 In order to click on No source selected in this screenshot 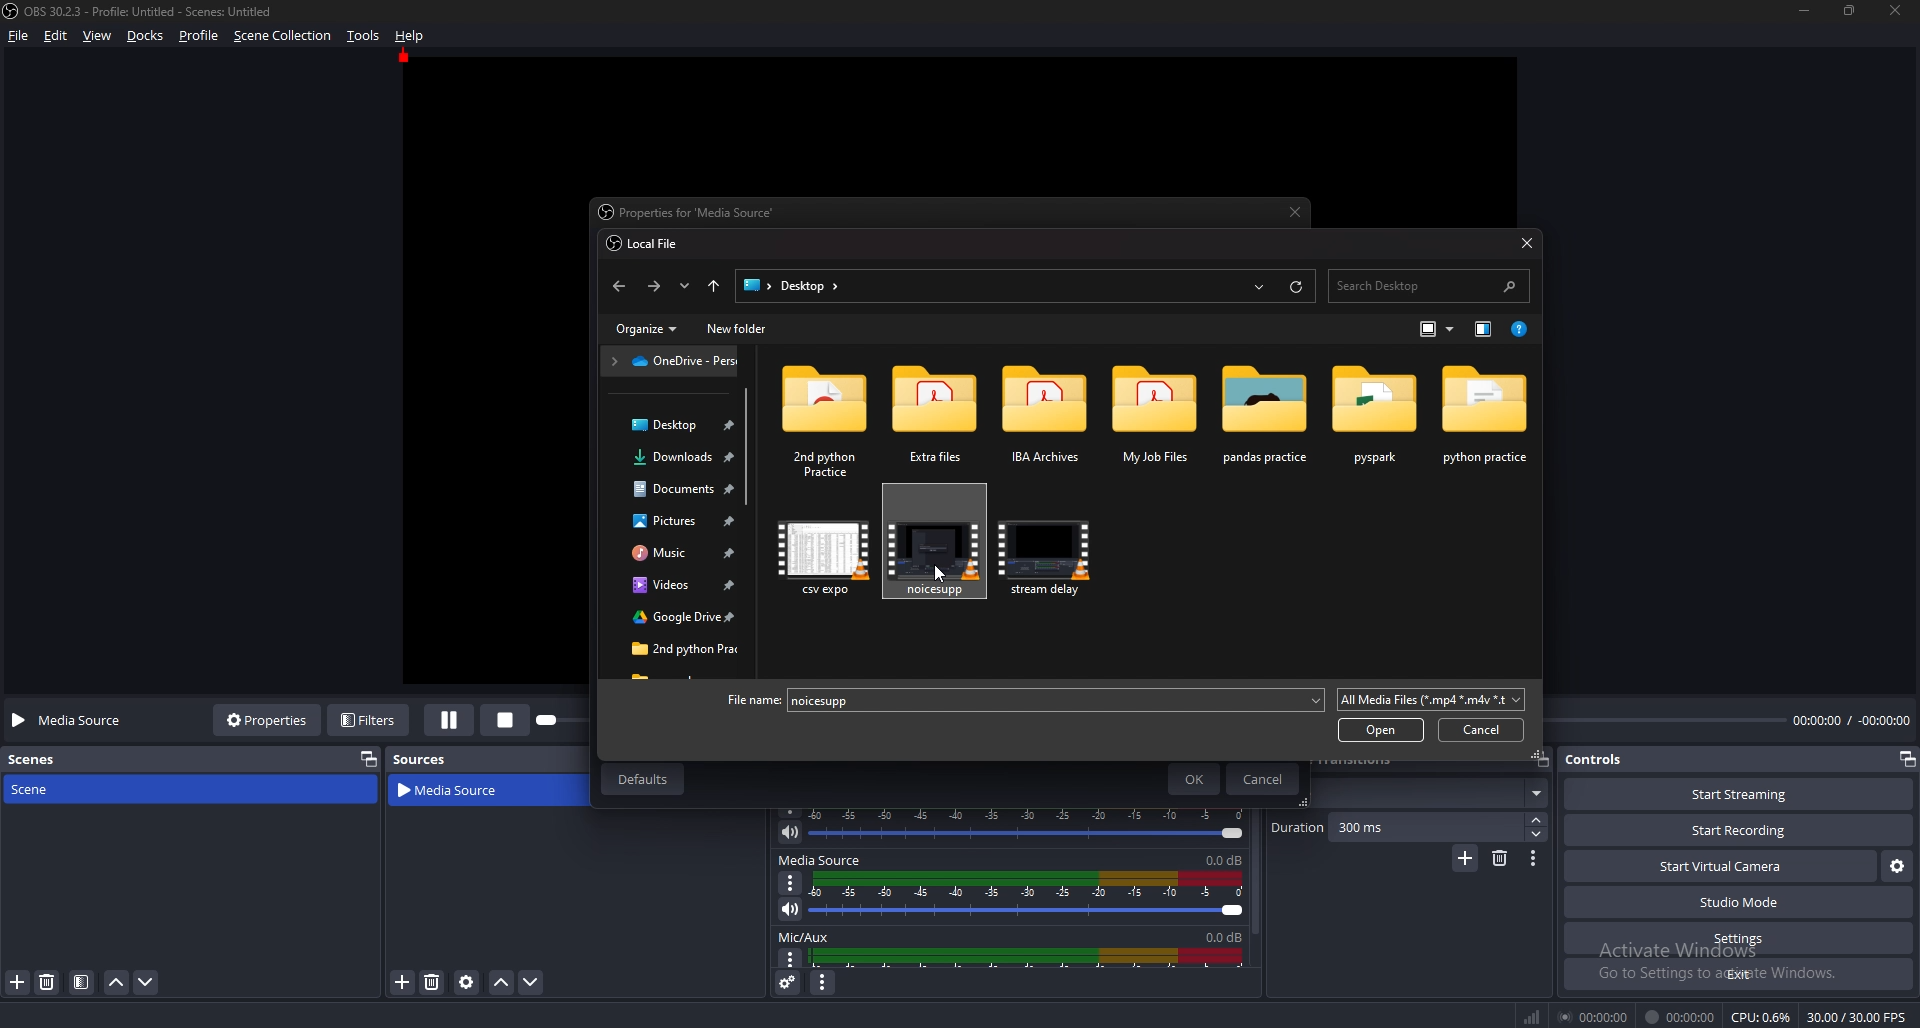, I will do `click(73, 720)`.